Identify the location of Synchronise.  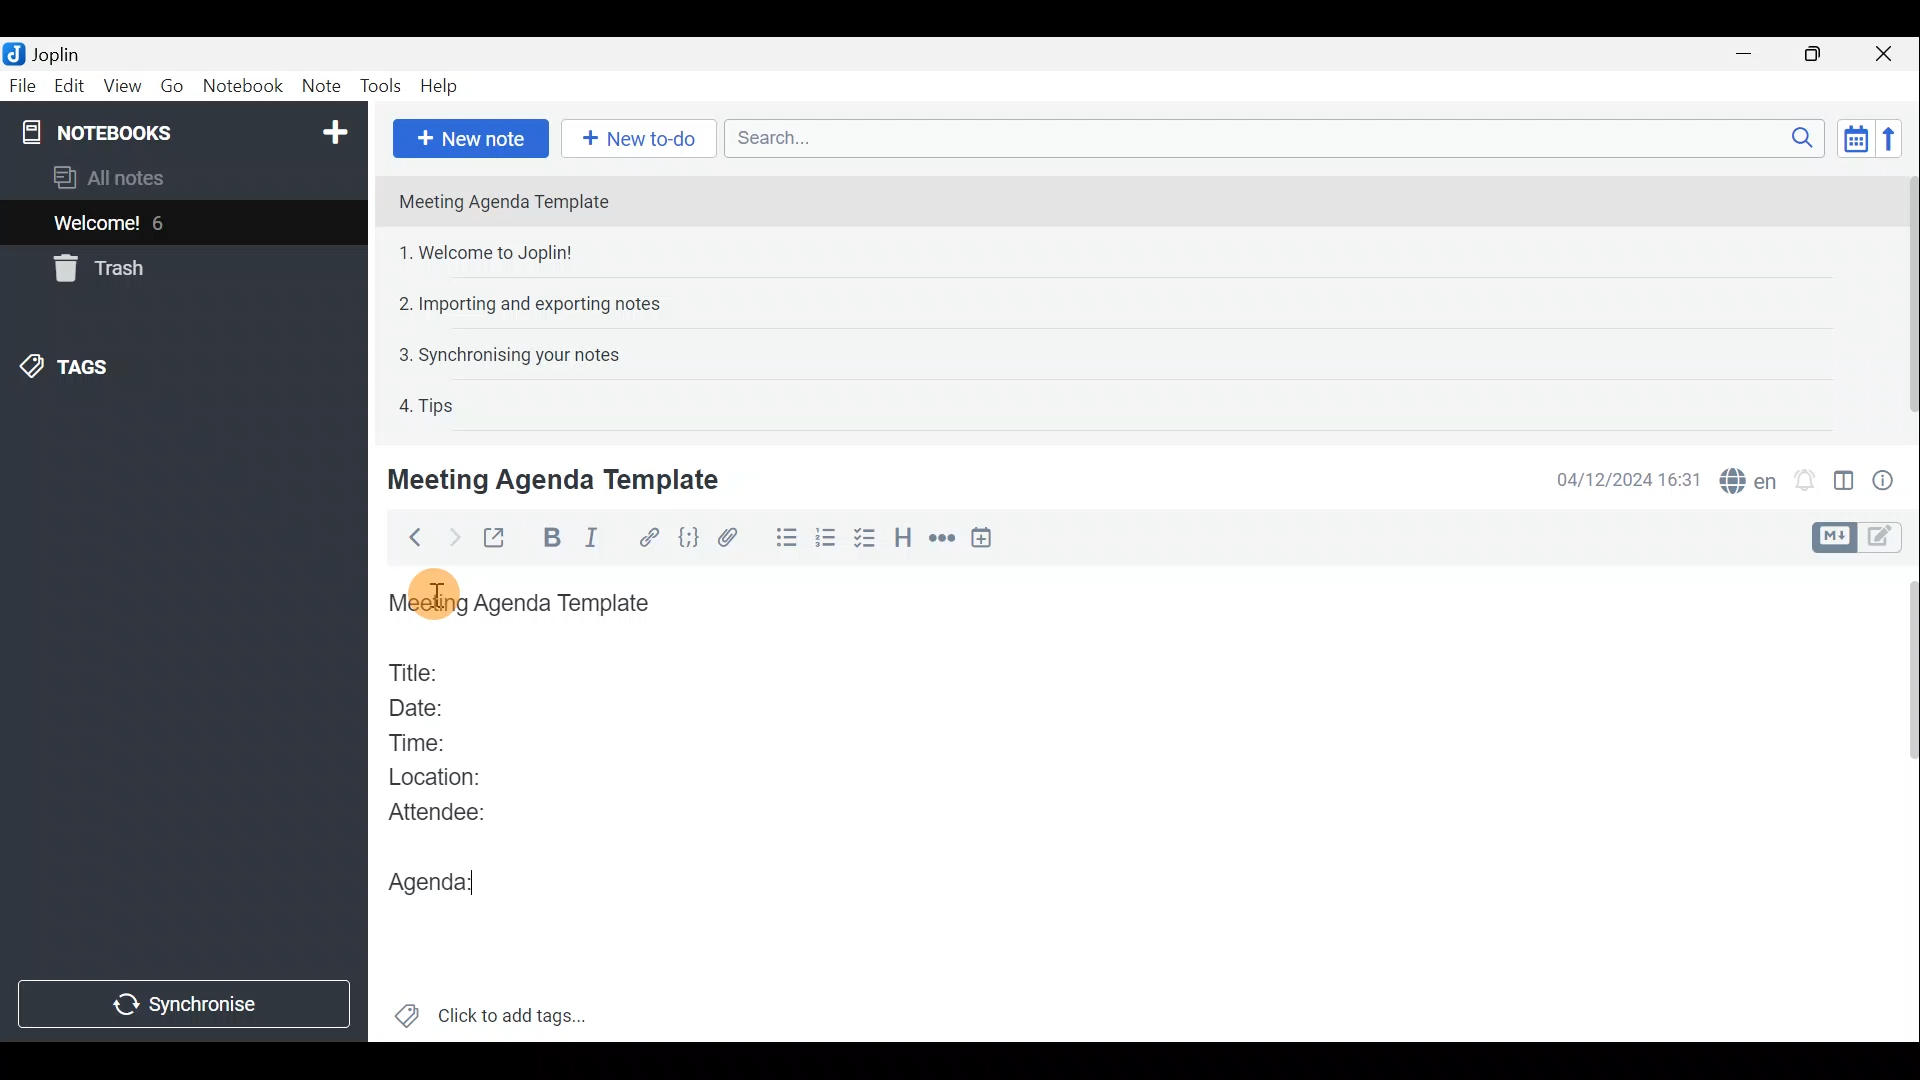
(183, 1003).